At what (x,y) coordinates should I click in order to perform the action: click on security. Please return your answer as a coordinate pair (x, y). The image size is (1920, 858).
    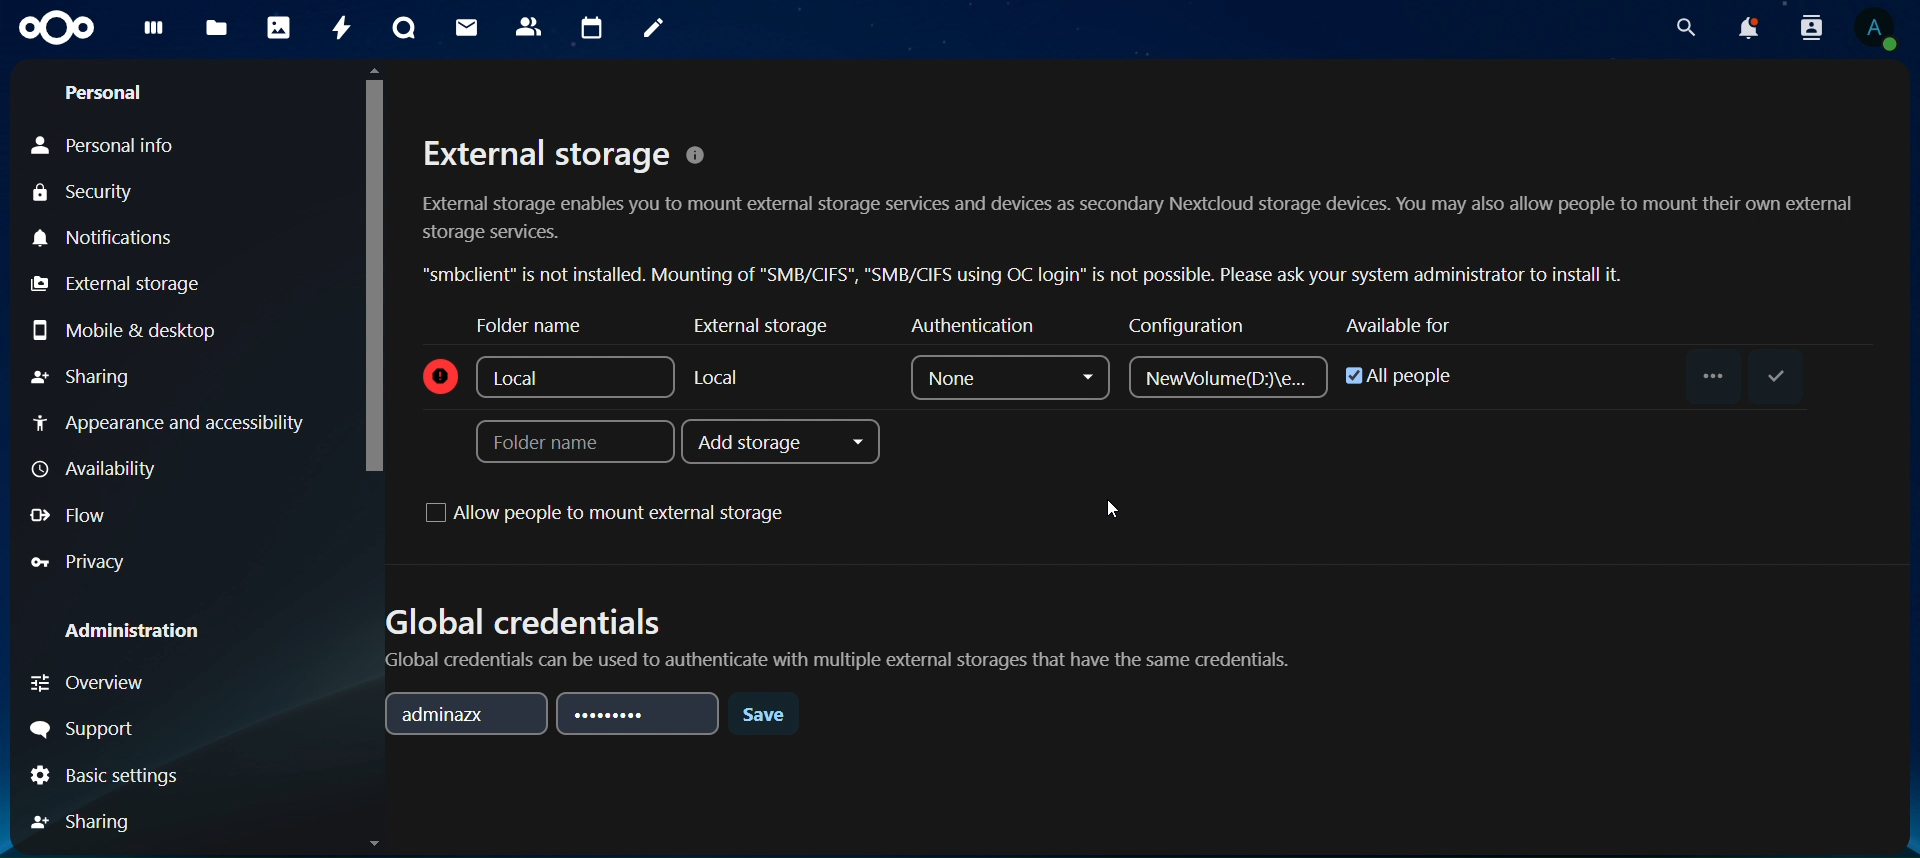
    Looking at the image, I should click on (101, 192).